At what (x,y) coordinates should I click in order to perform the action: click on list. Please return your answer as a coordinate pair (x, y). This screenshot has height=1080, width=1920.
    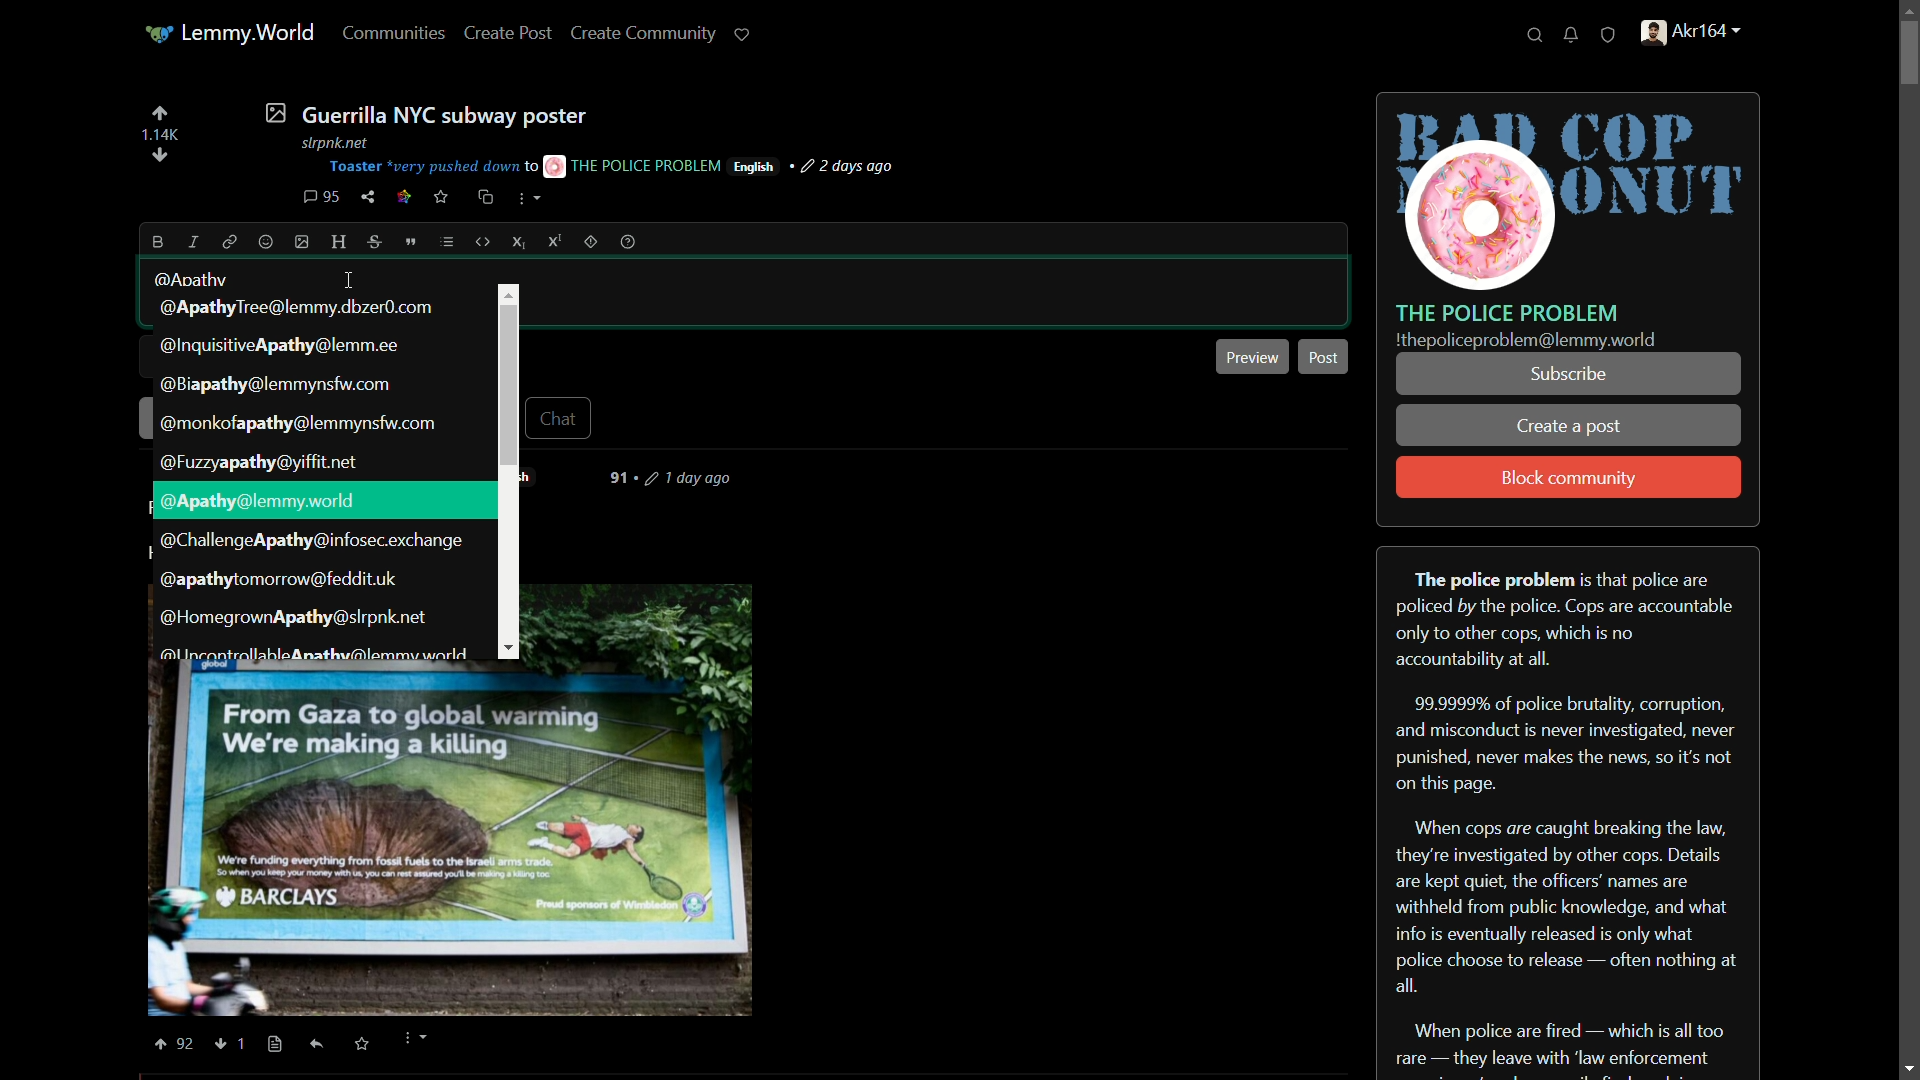
    Looking at the image, I should click on (447, 242).